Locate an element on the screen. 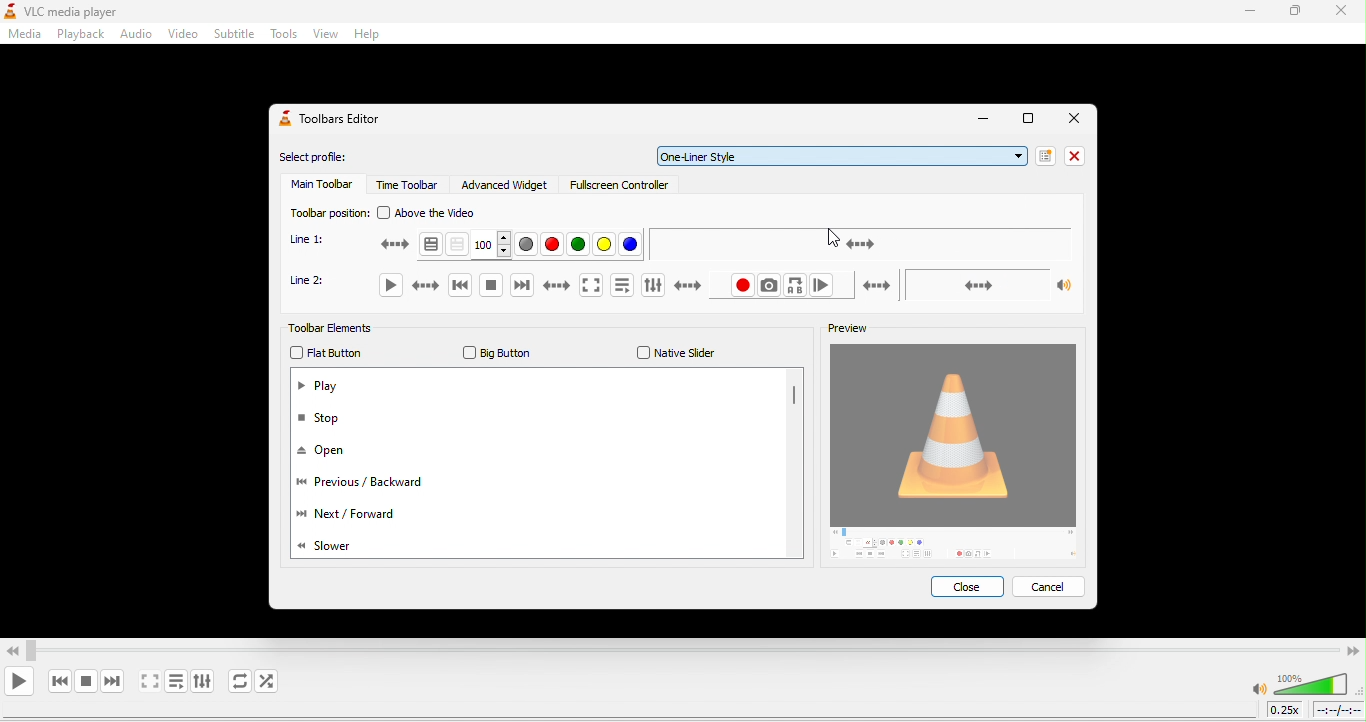 The width and height of the screenshot is (1366, 722). advanced wdget is located at coordinates (506, 184).